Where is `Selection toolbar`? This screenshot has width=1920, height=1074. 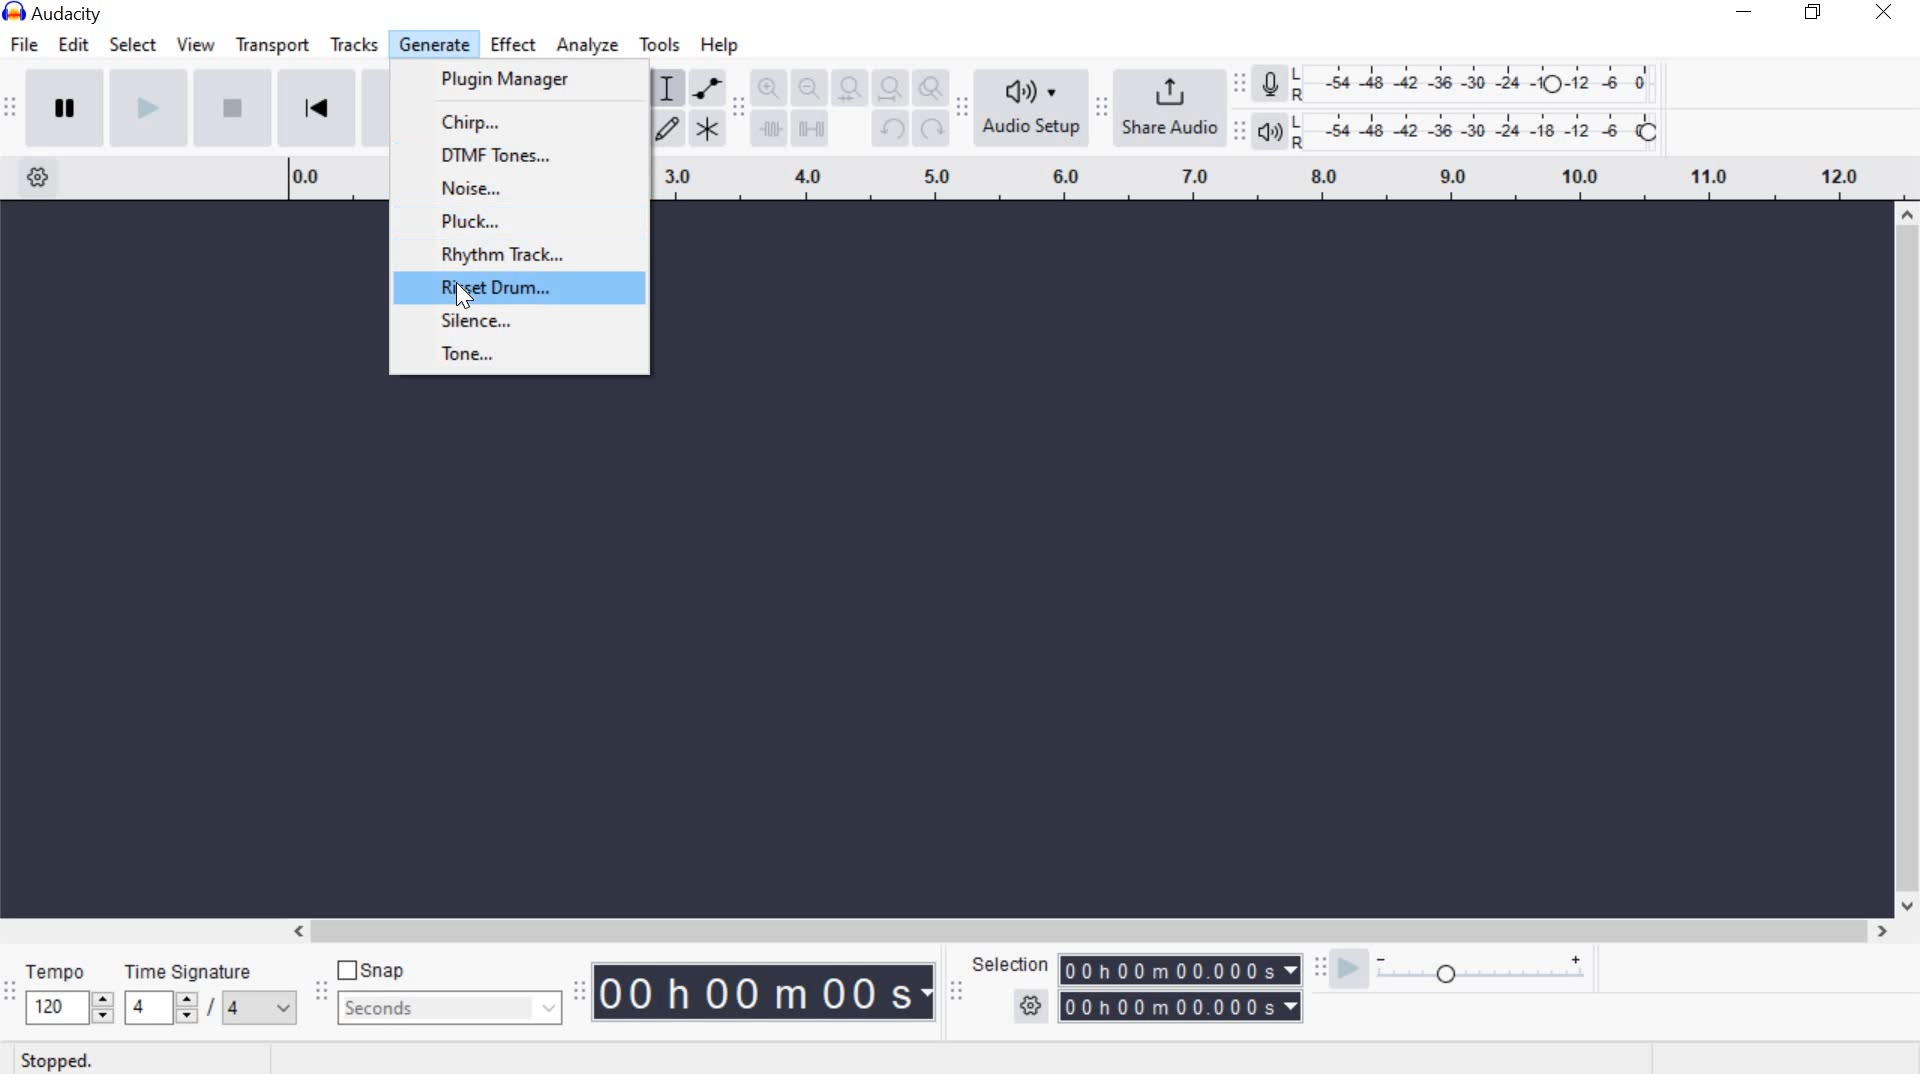 Selection toolbar is located at coordinates (959, 991).